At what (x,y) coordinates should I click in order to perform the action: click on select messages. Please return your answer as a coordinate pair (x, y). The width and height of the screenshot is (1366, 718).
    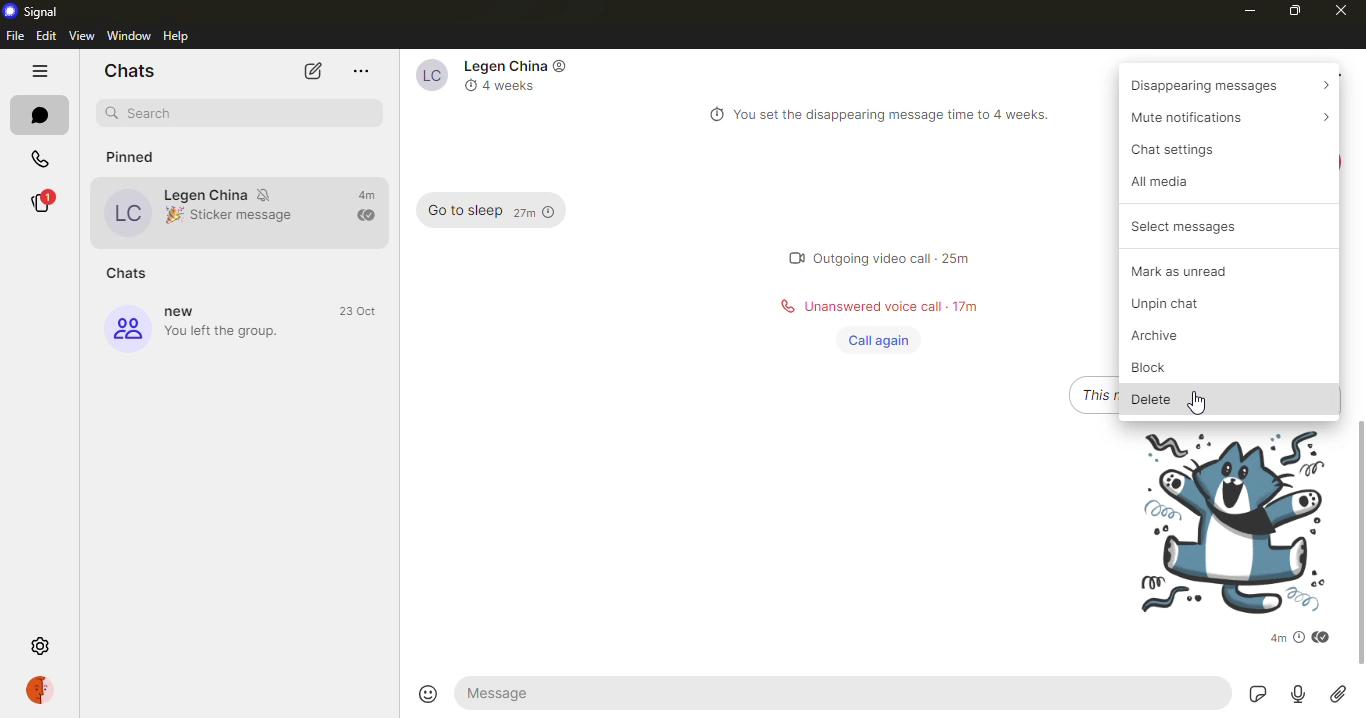
    Looking at the image, I should click on (1187, 226).